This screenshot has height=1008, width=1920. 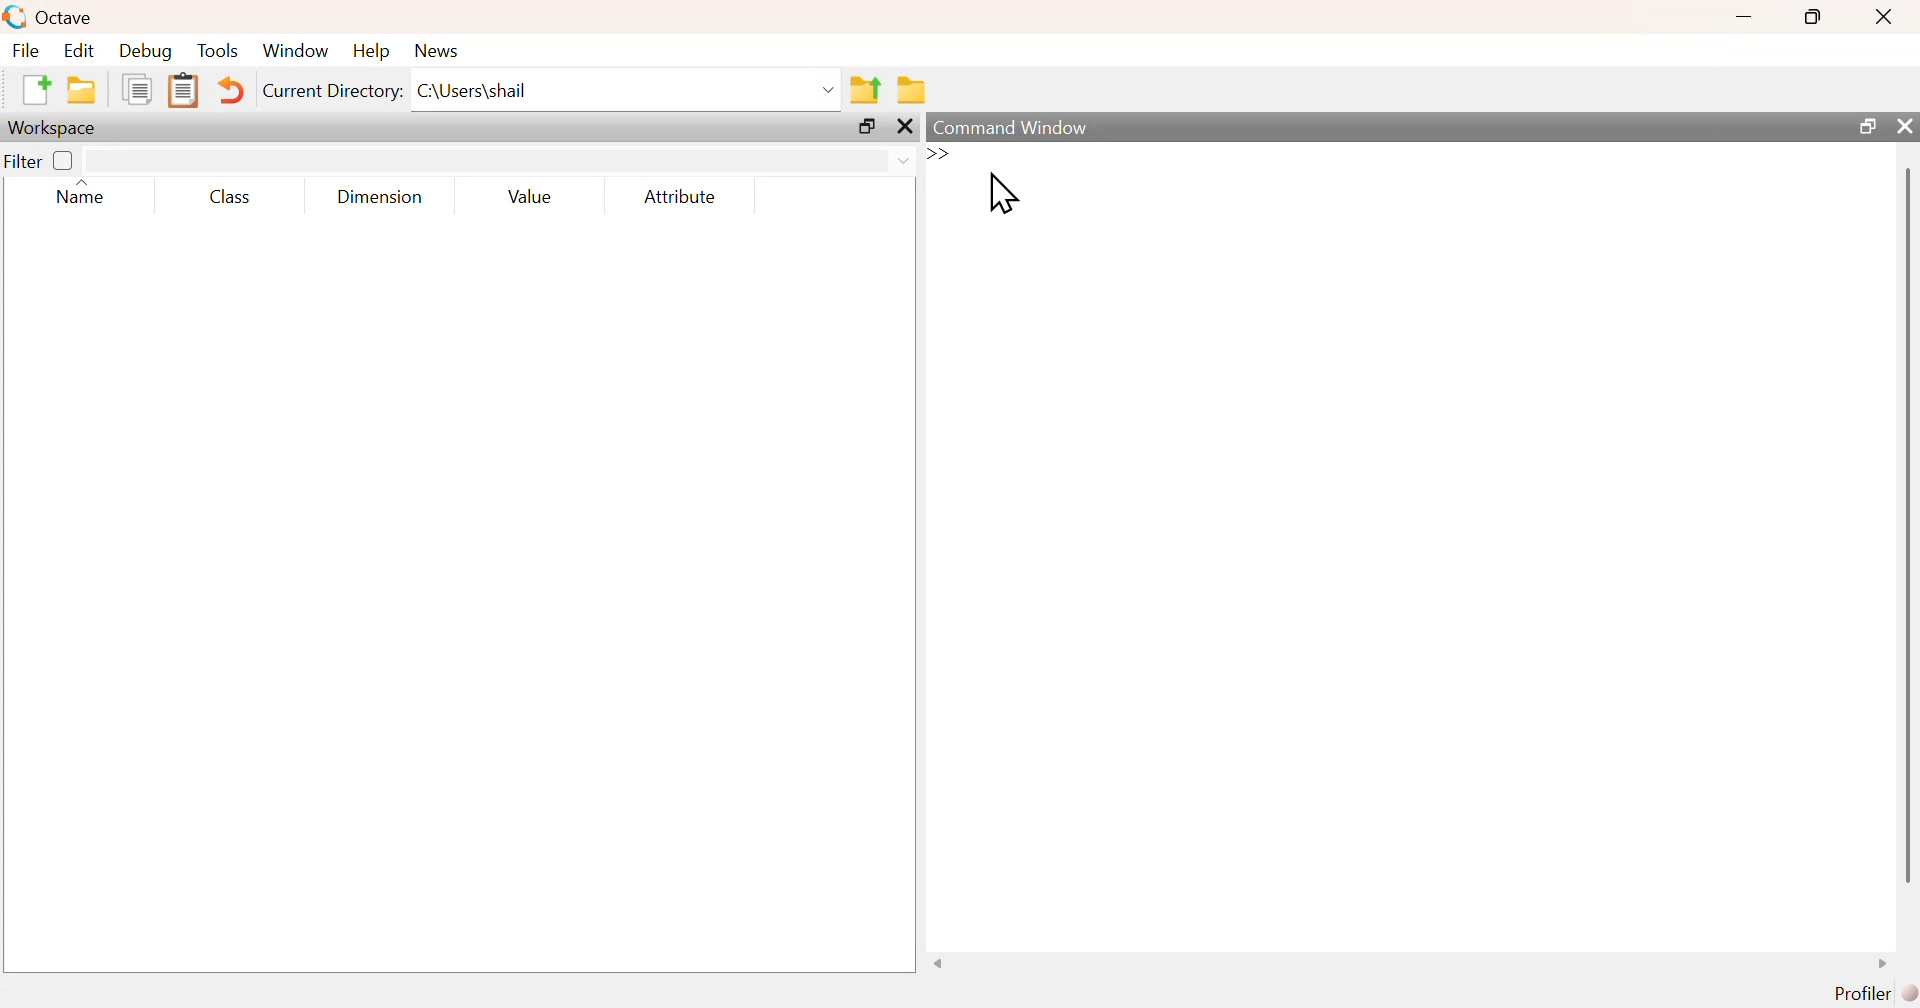 I want to click on Current Directory:, so click(x=334, y=91).